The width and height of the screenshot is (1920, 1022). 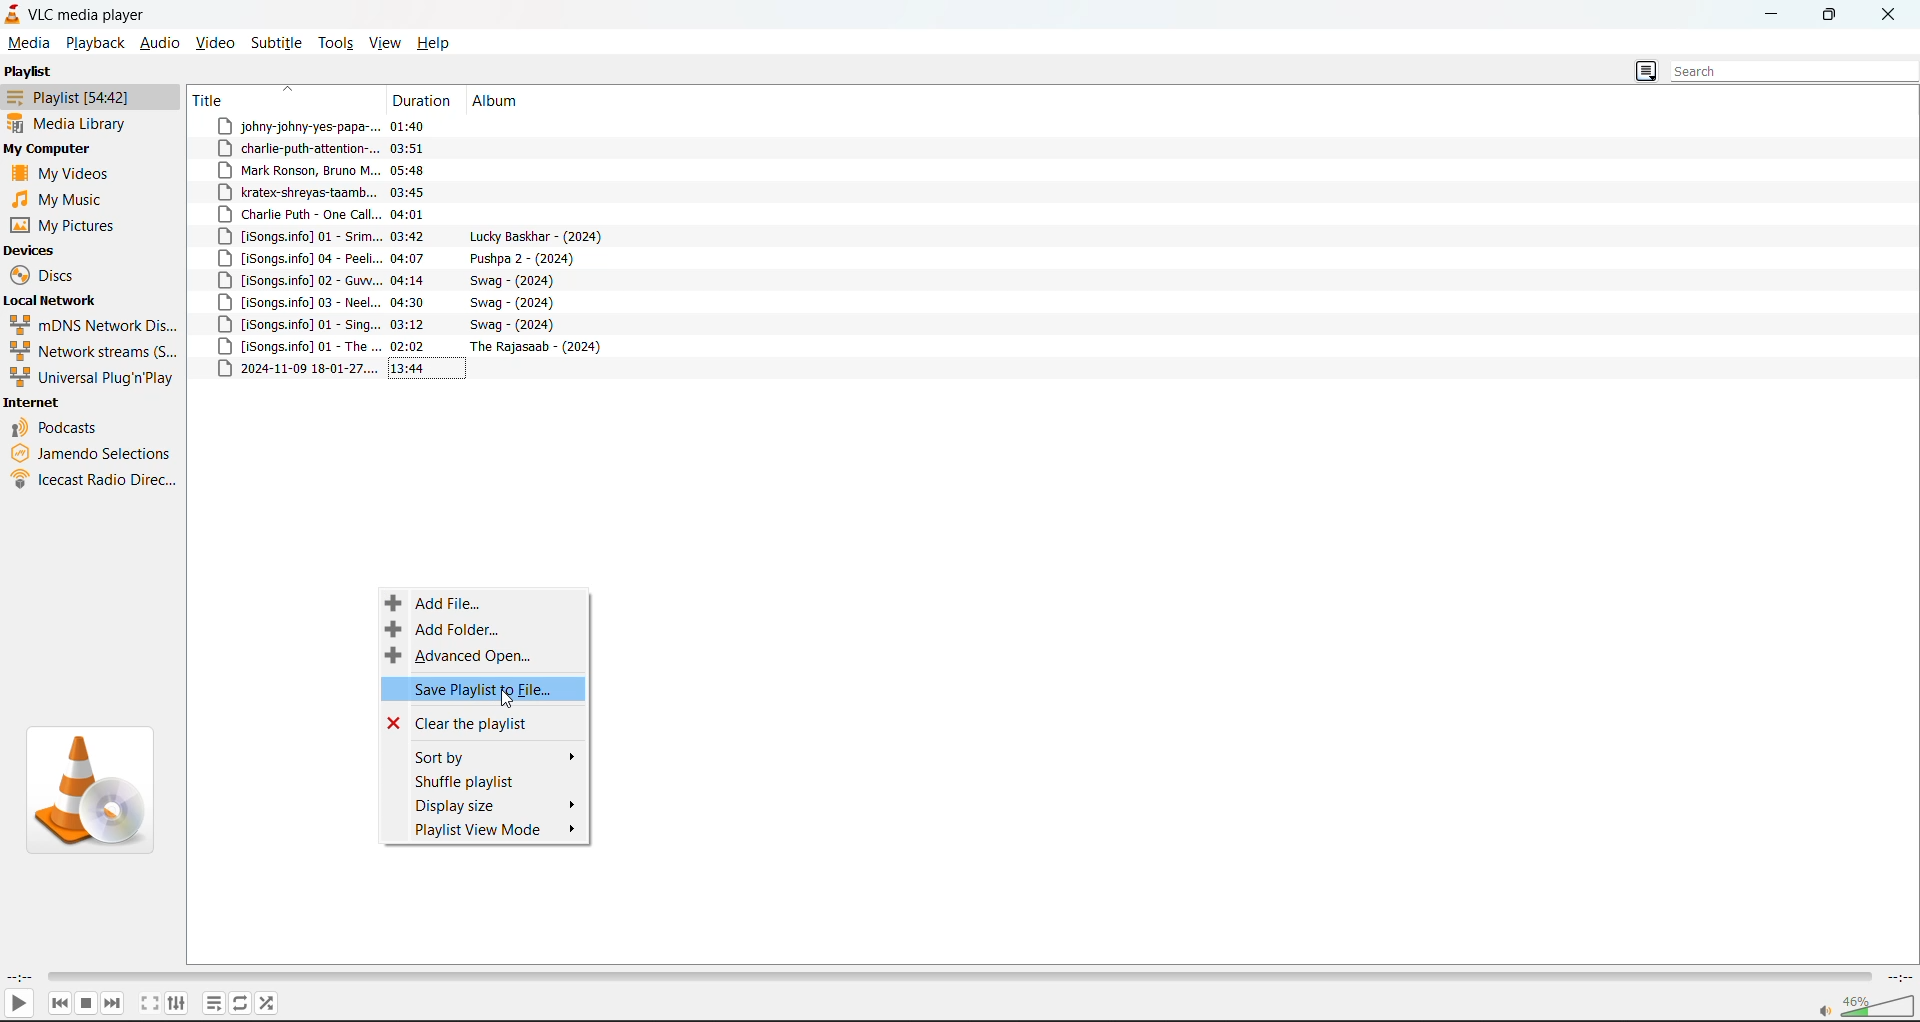 I want to click on add file, so click(x=485, y=602).